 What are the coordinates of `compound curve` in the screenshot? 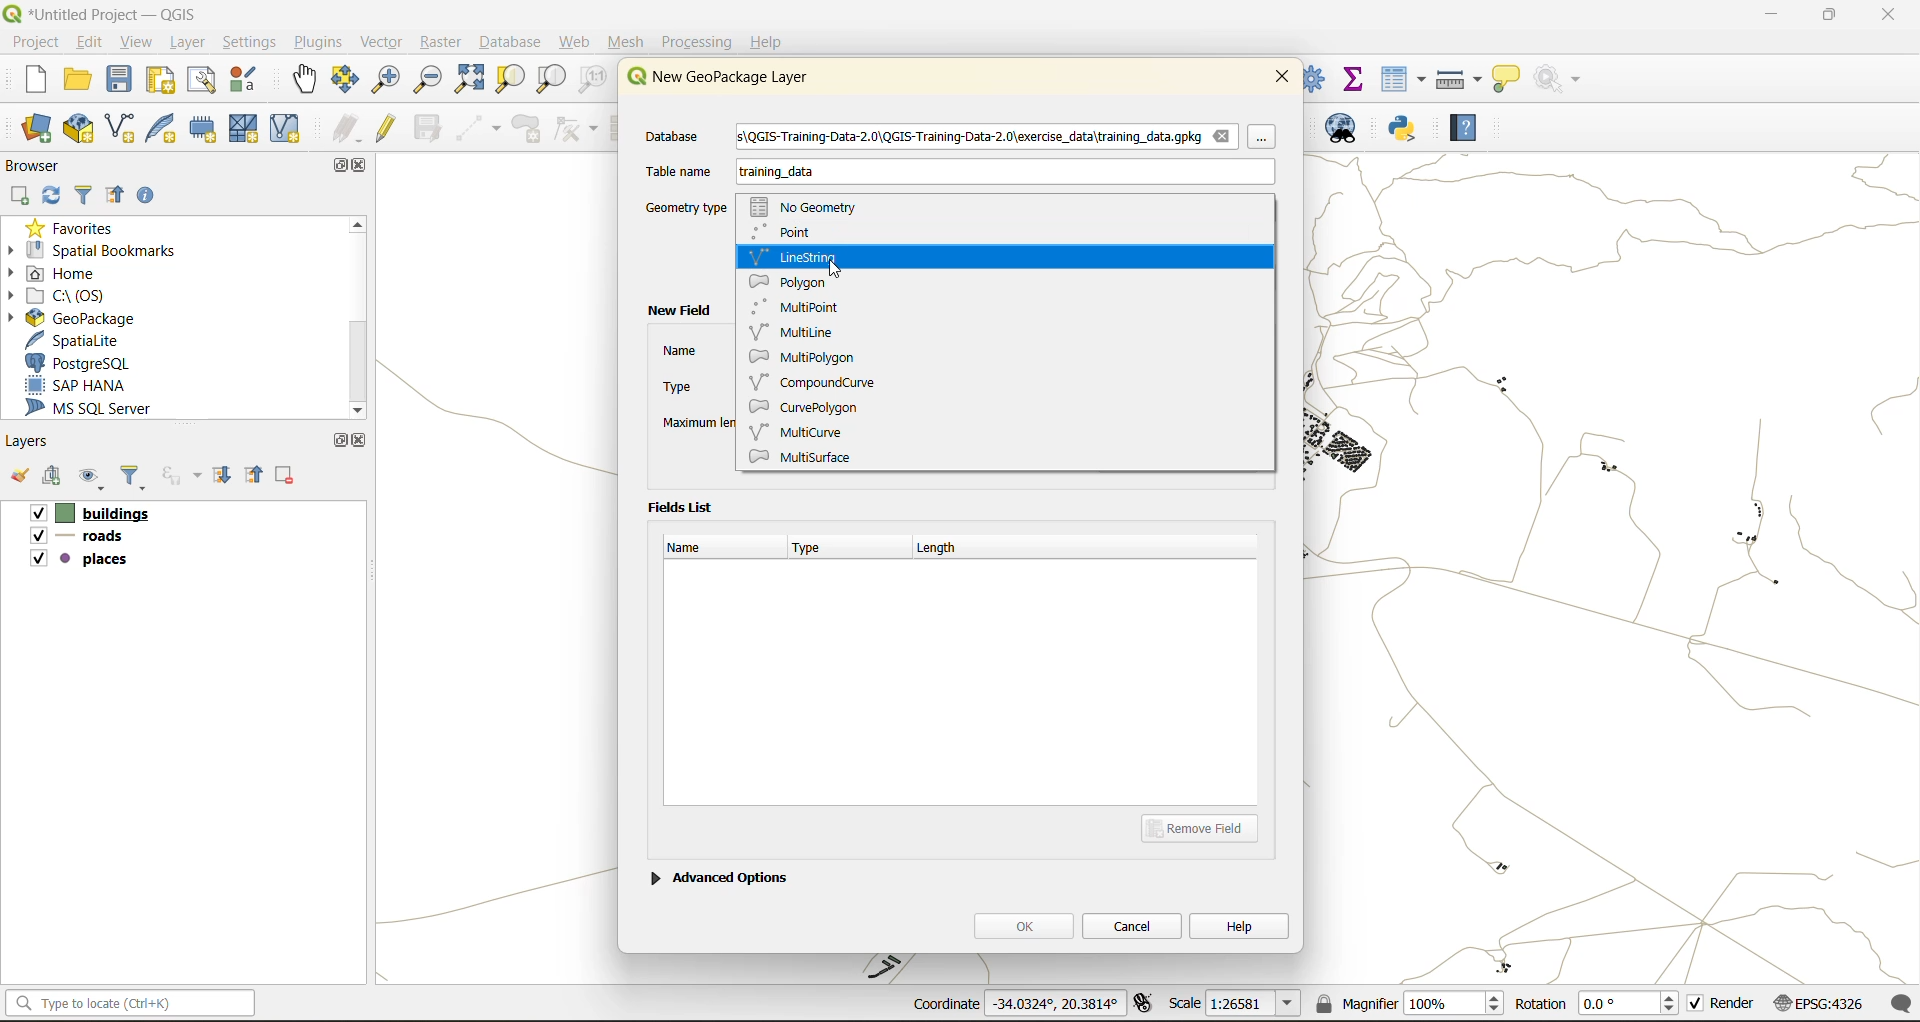 It's located at (826, 382).